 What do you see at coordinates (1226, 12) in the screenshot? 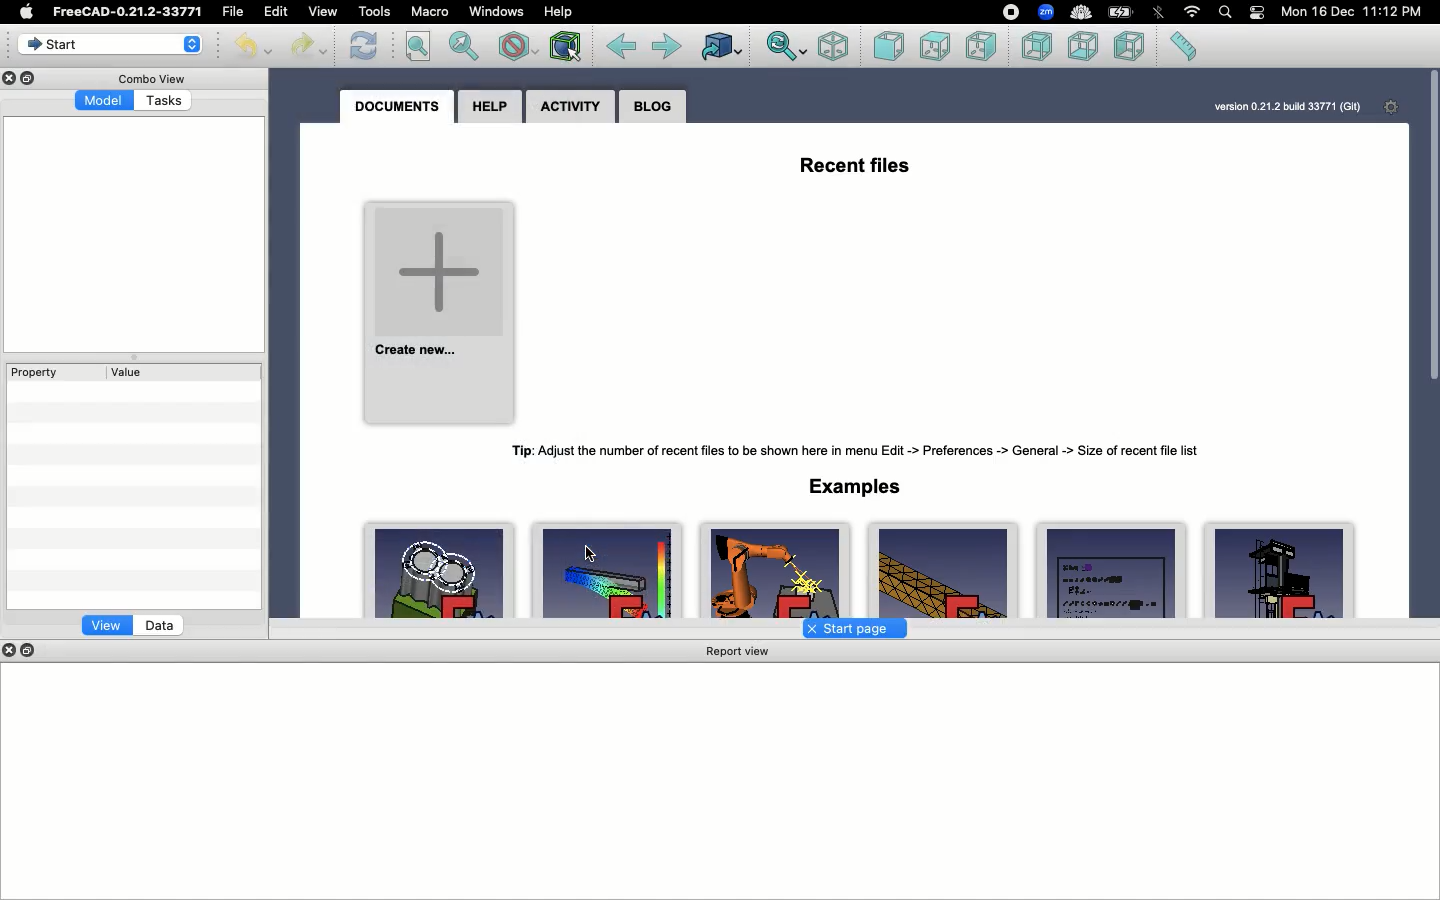
I see `Search` at bounding box center [1226, 12].